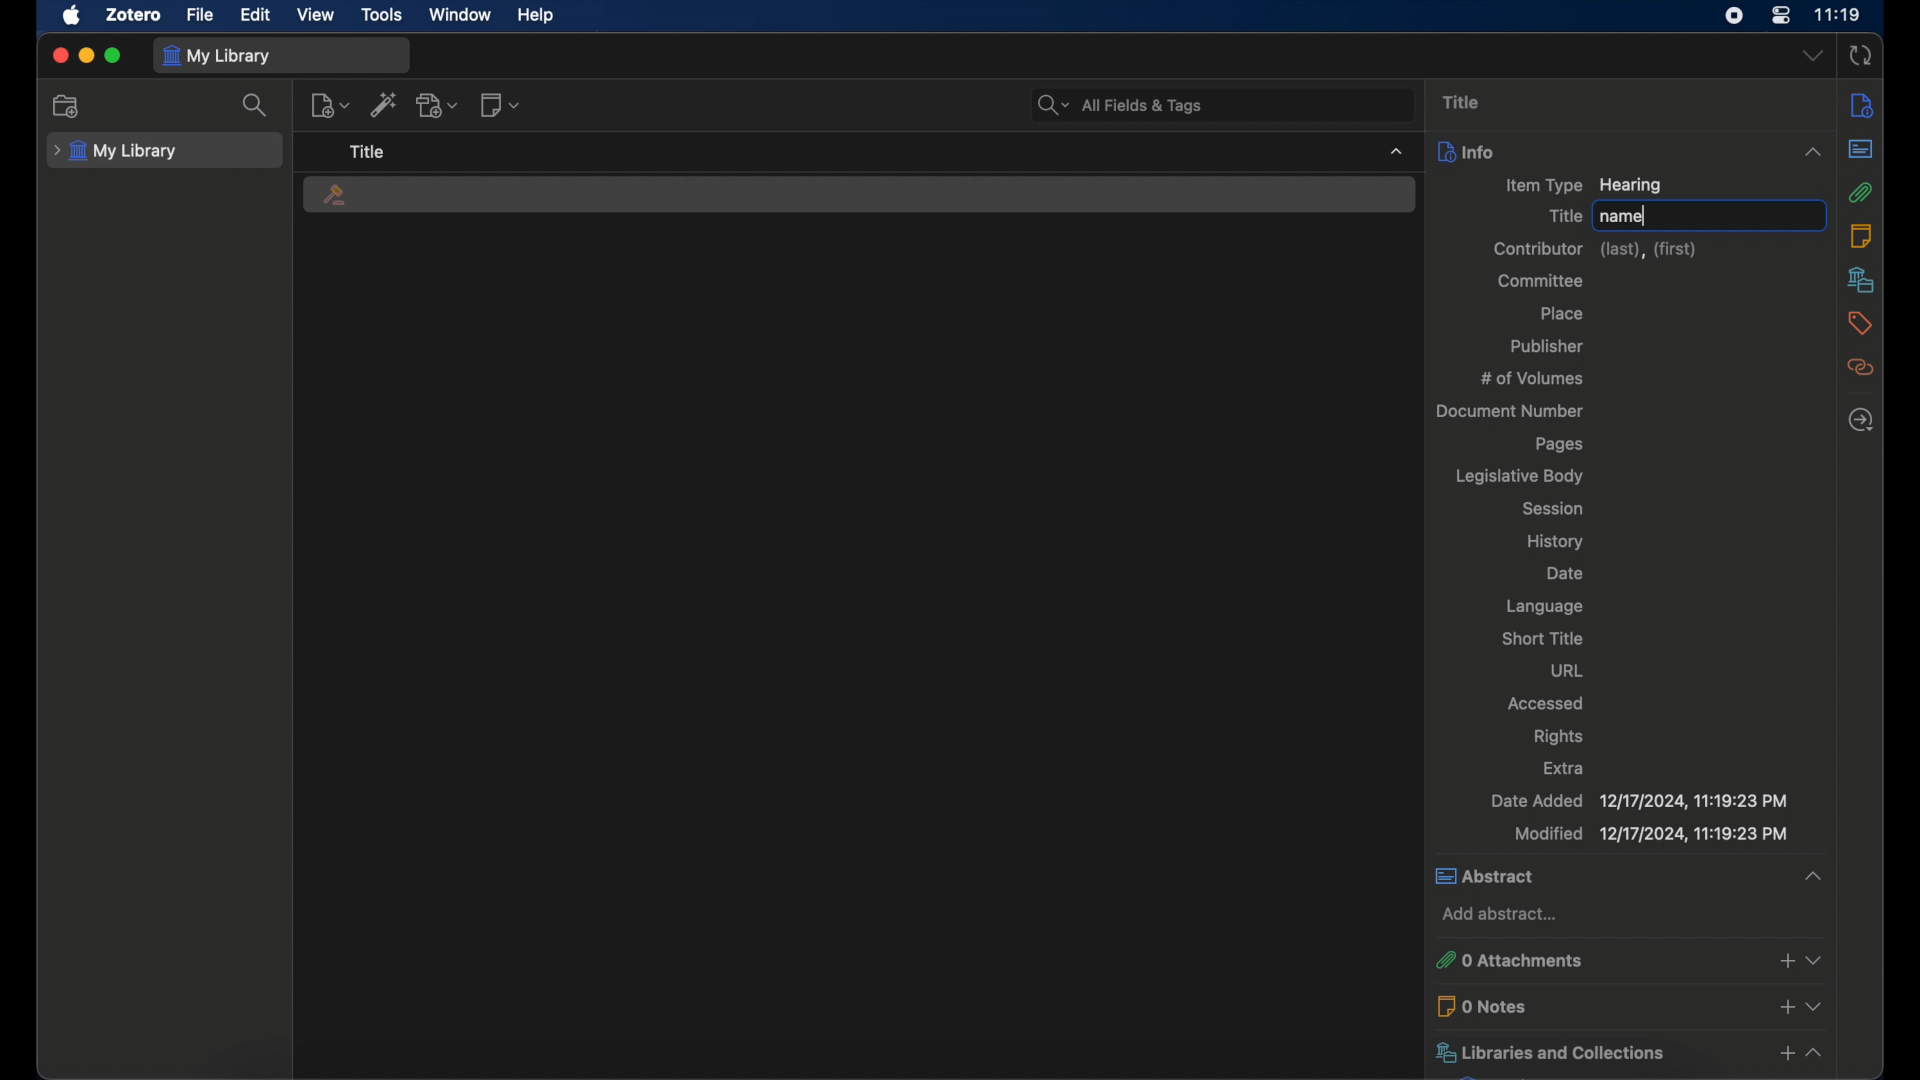 The height and width of the screenshot is (1080, 1920). I want to click on hearing, so click(338, 197).